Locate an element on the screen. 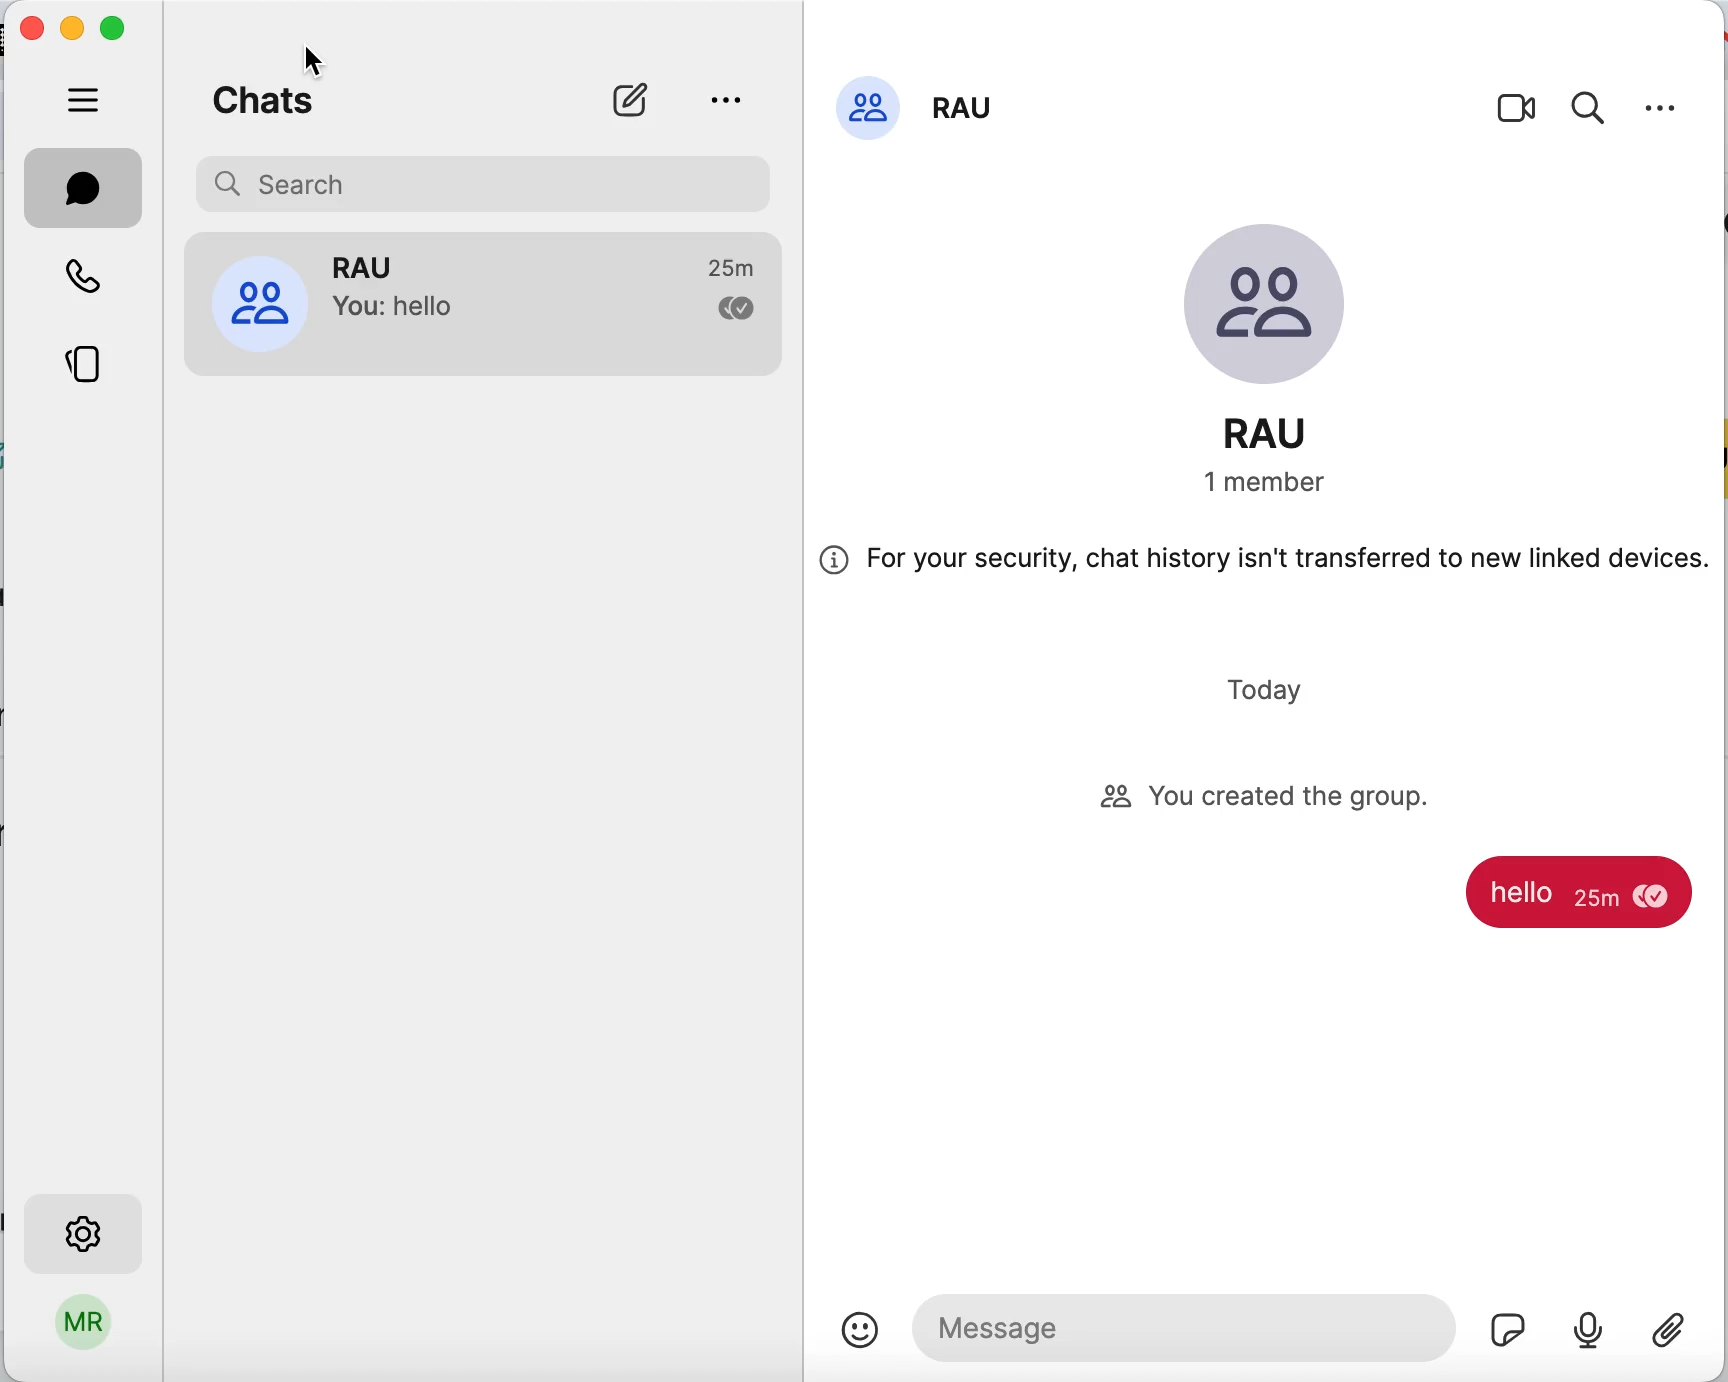 The height and width of the screenshot is (1382, 1728). for your security, chat history isn't transferred is located at coordinates (1267, 570).